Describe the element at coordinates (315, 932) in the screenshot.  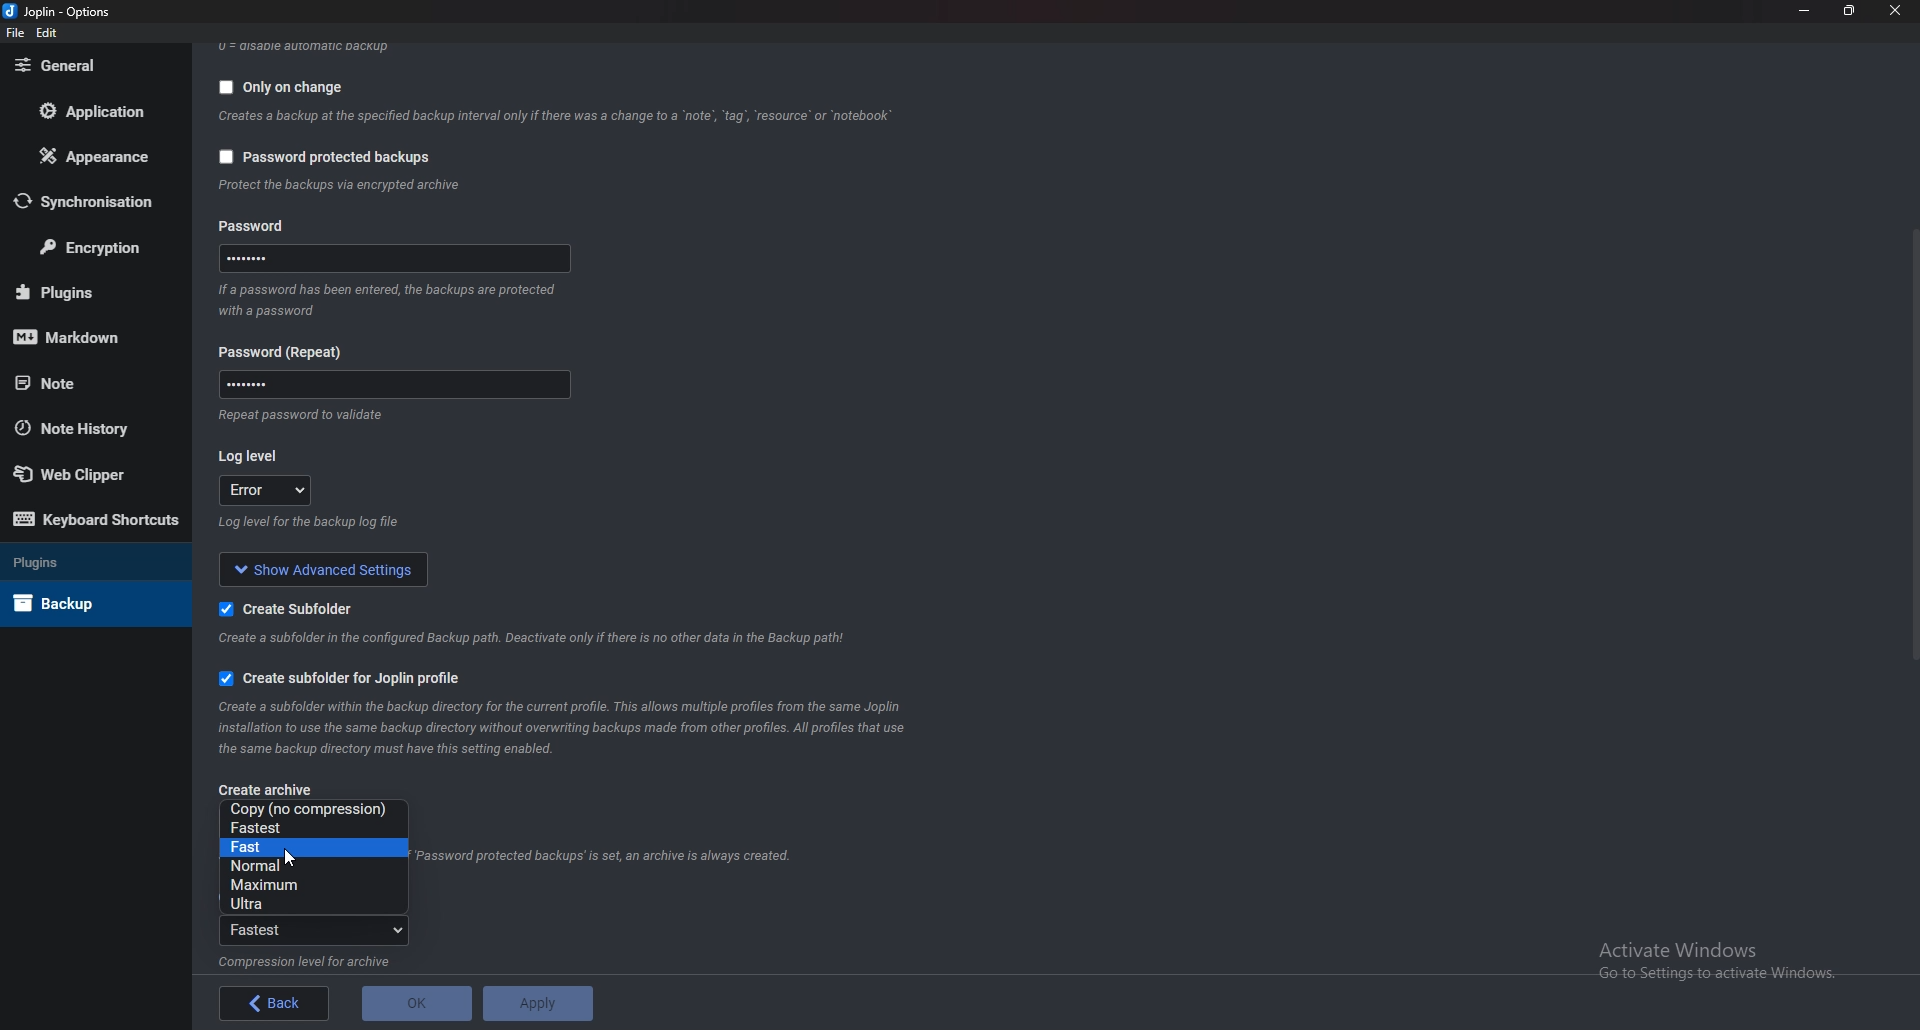
I see `Fastest` at that location.